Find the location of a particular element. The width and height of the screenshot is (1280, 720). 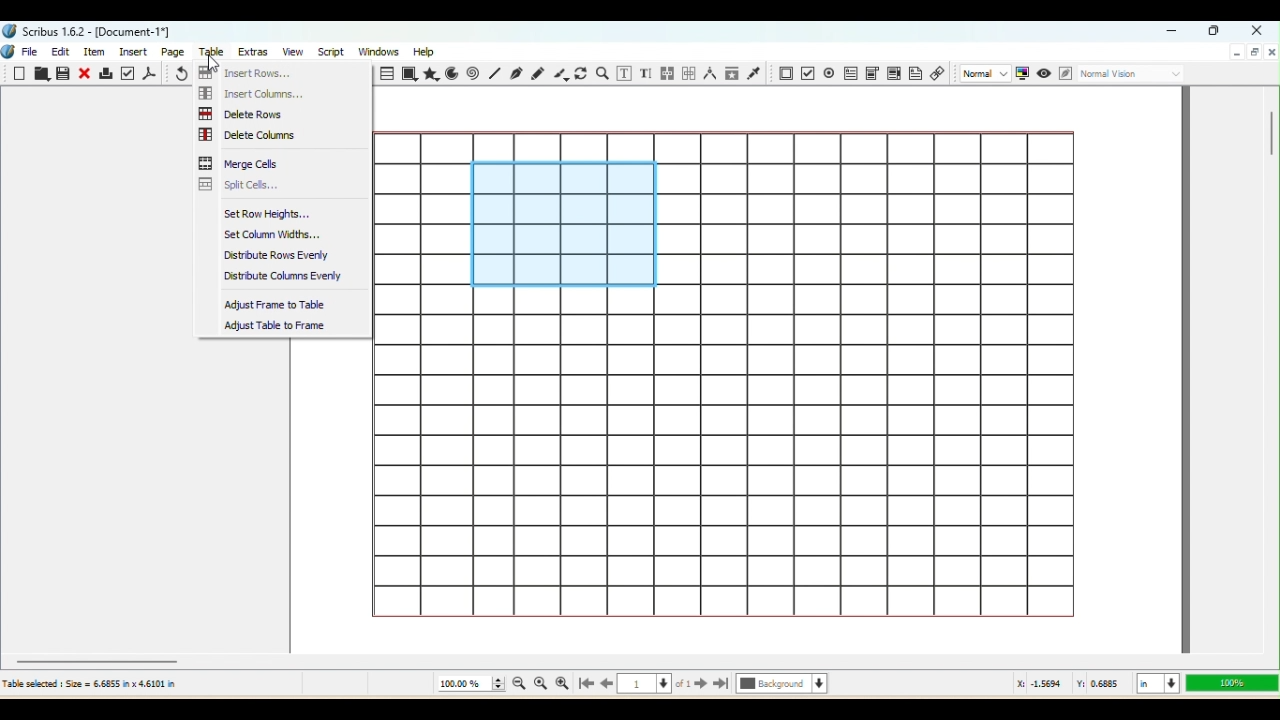

Zoom in is located at coordinates (562, 684).